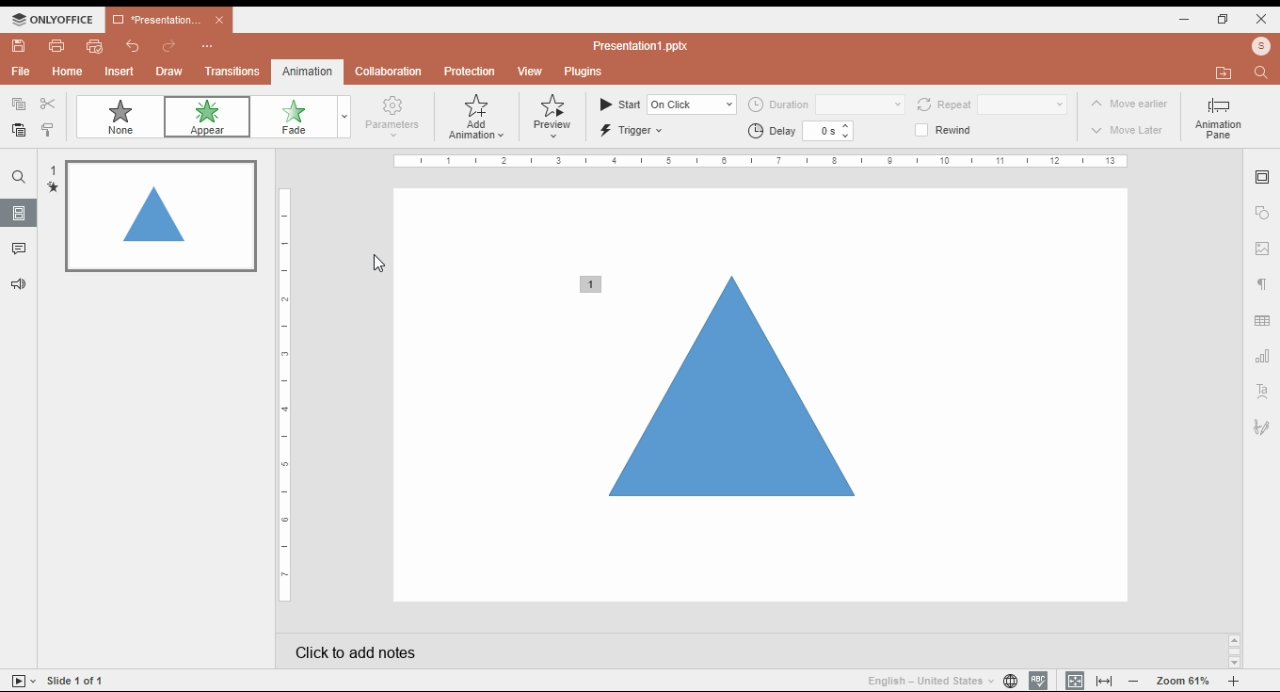  I want to click on repeat, so click(1020, 103).